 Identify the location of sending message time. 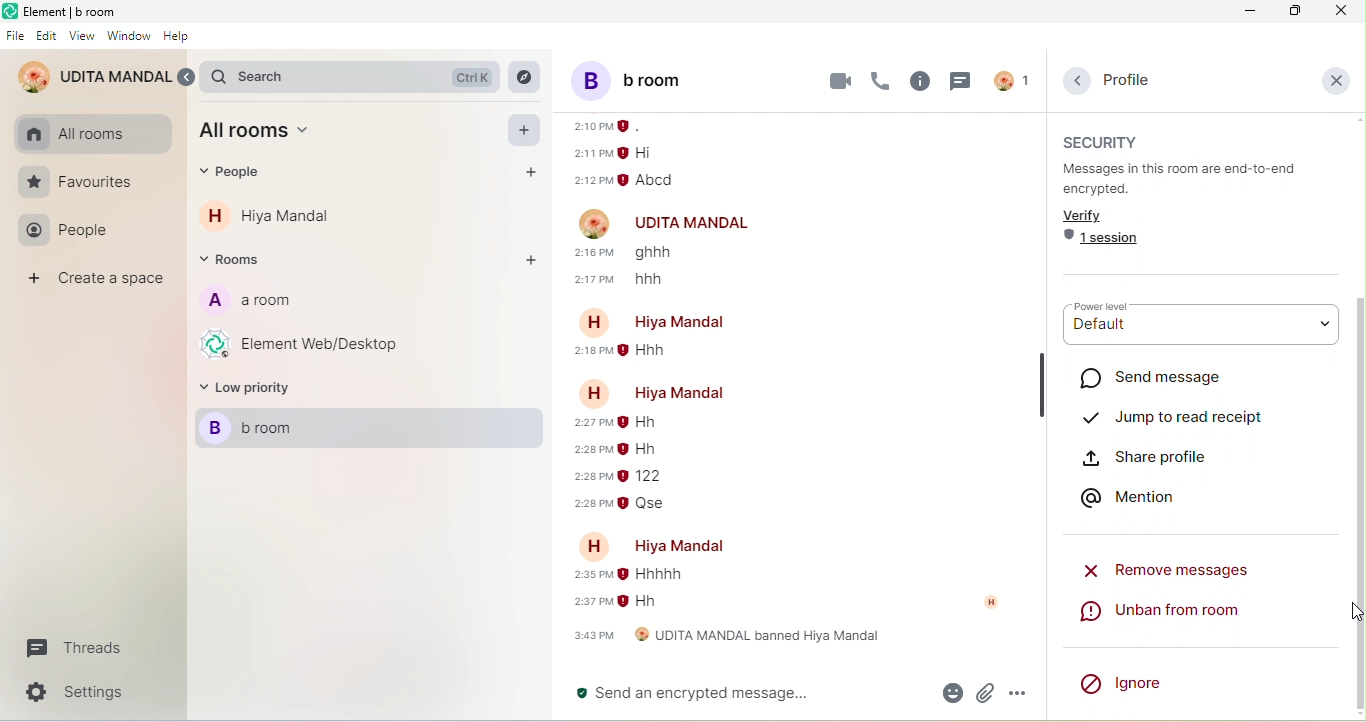
(591, 426).